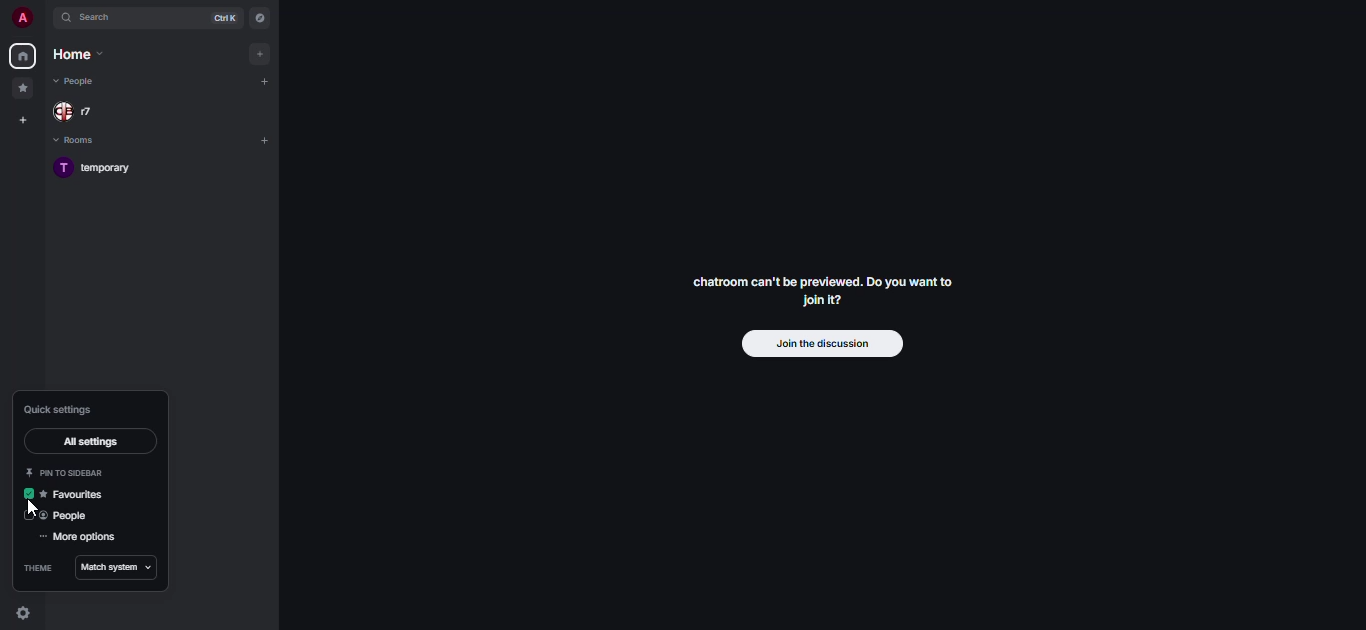 The width and height of the screenshot is (1366, 630). What do you see at coordinates (92, 19) in the screenshot?
I see `search` at bounding box center [92, 19].